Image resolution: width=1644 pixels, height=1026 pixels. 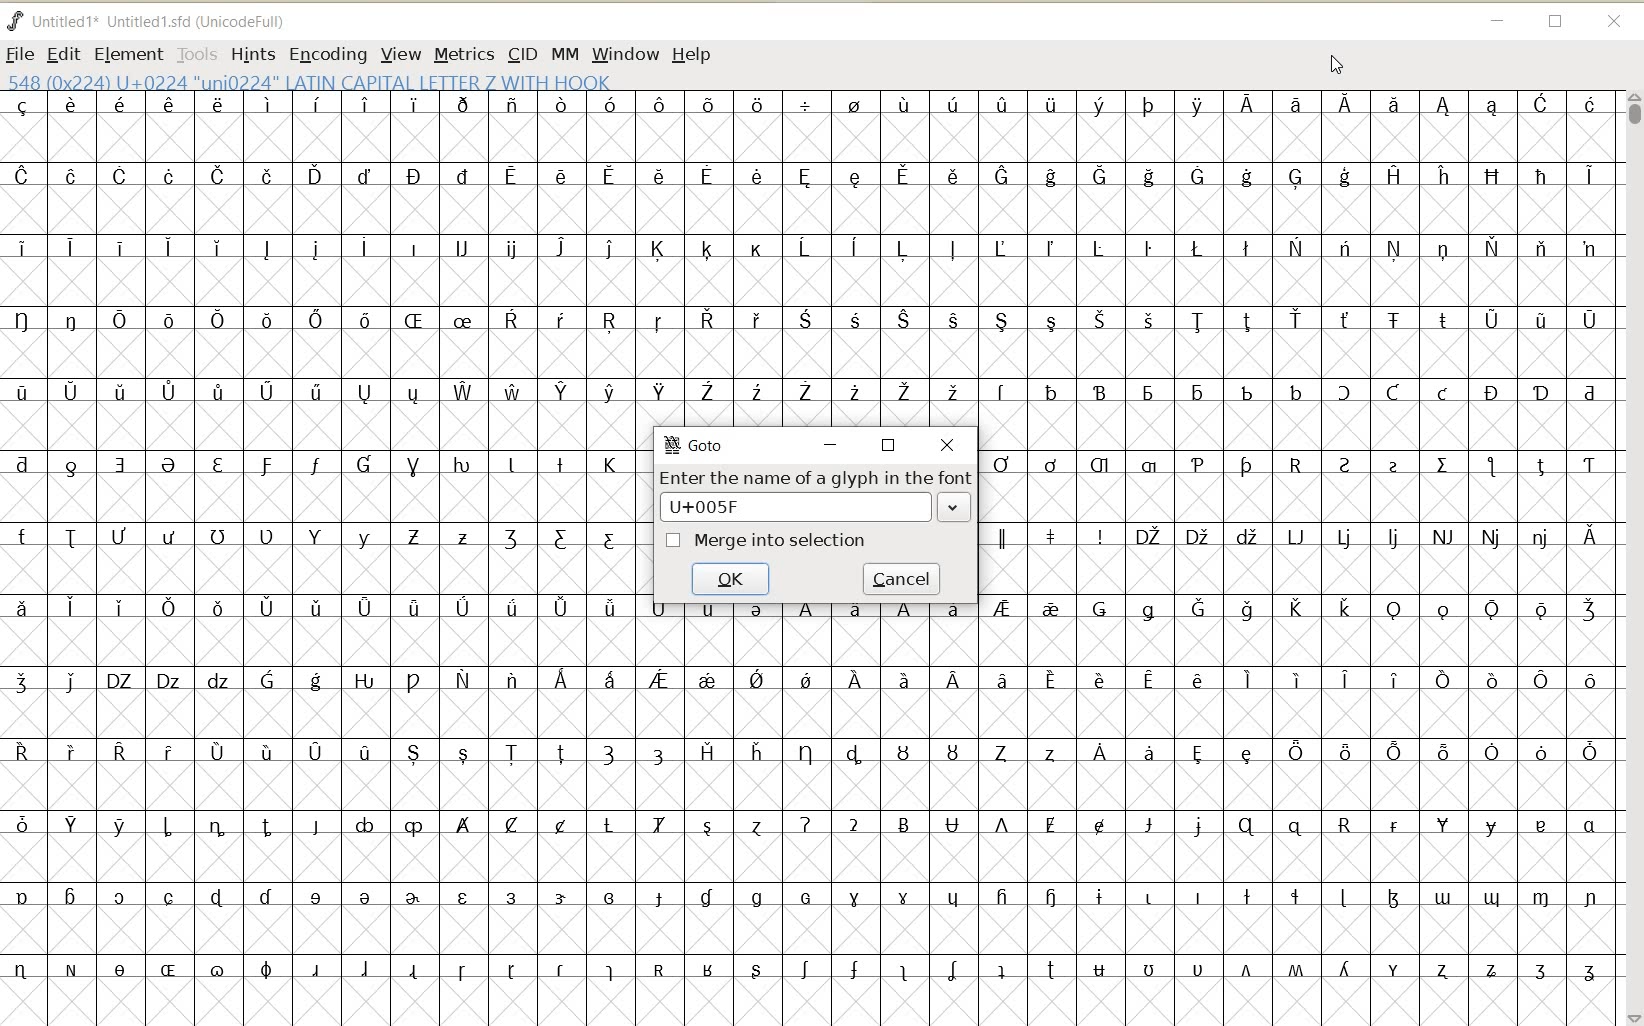 What do you see at coordinates (320, 548) in the screenshot?
I see `GLYPHY CHARACTERS` at bounding box center [320, 548].